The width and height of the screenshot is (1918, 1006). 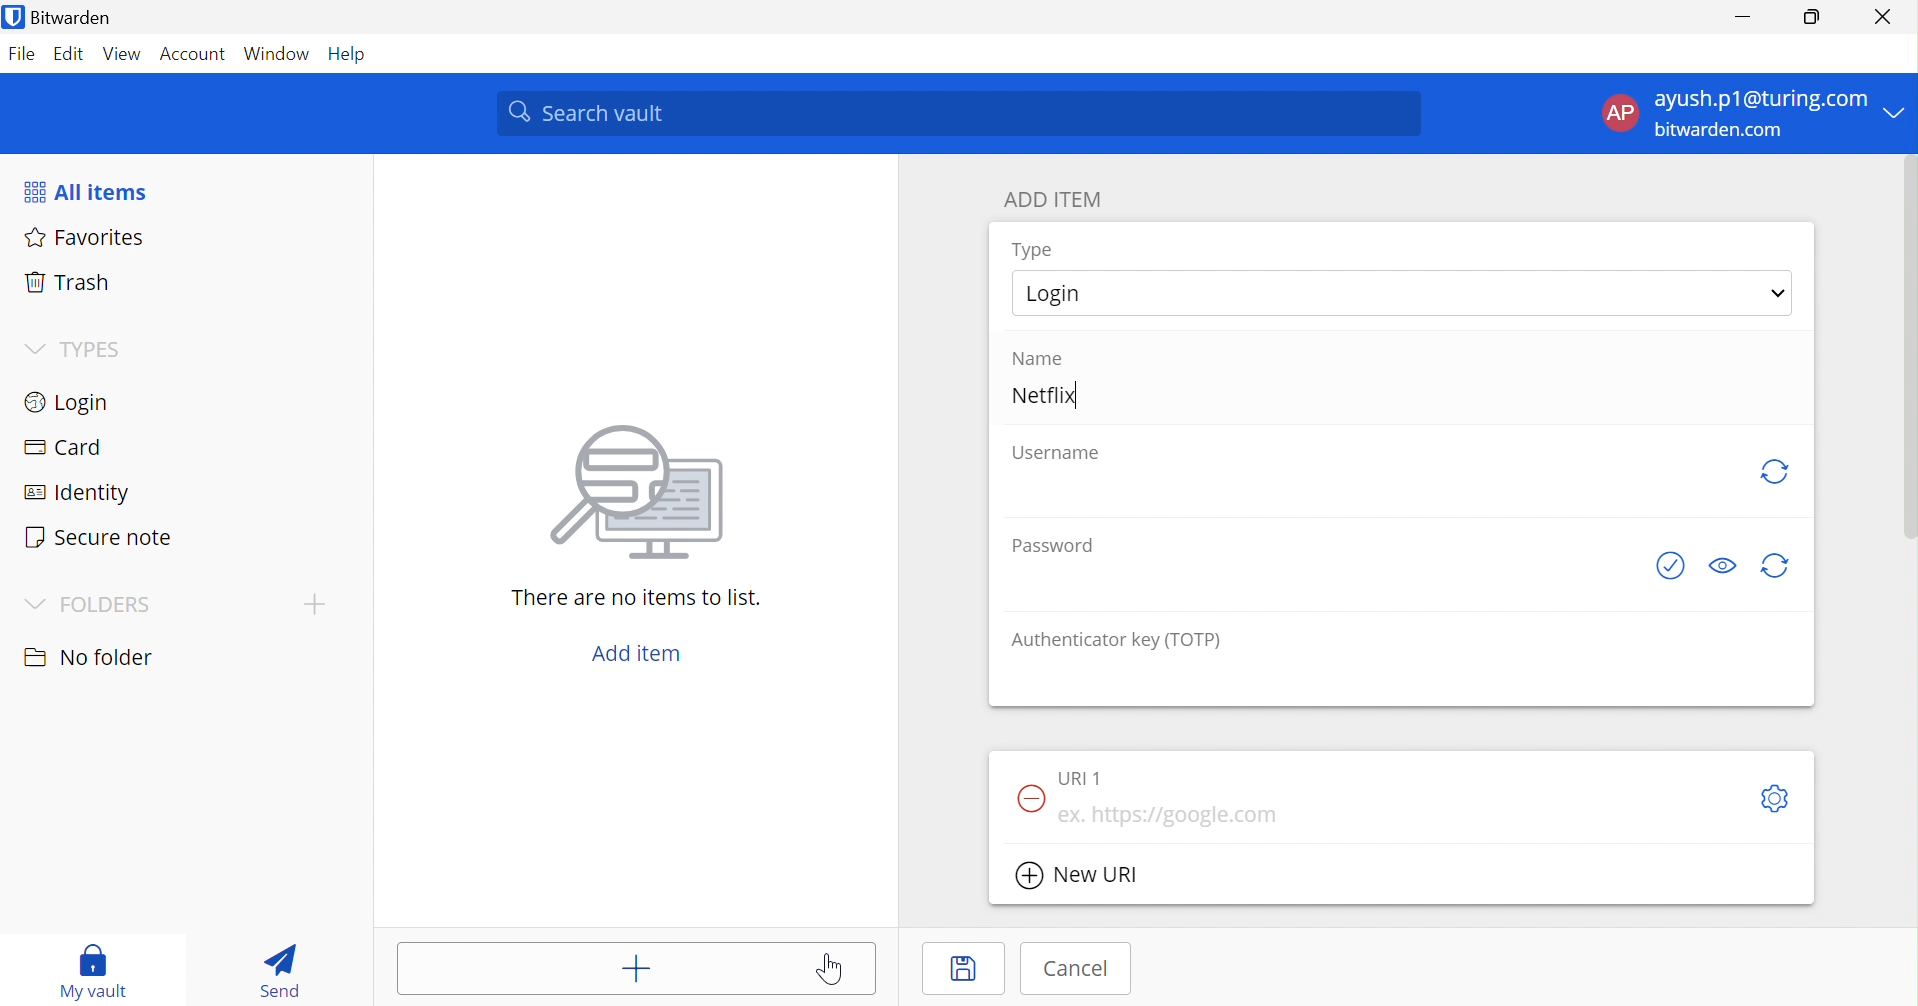 I want to click on AP, so click(x=1620, y=113).